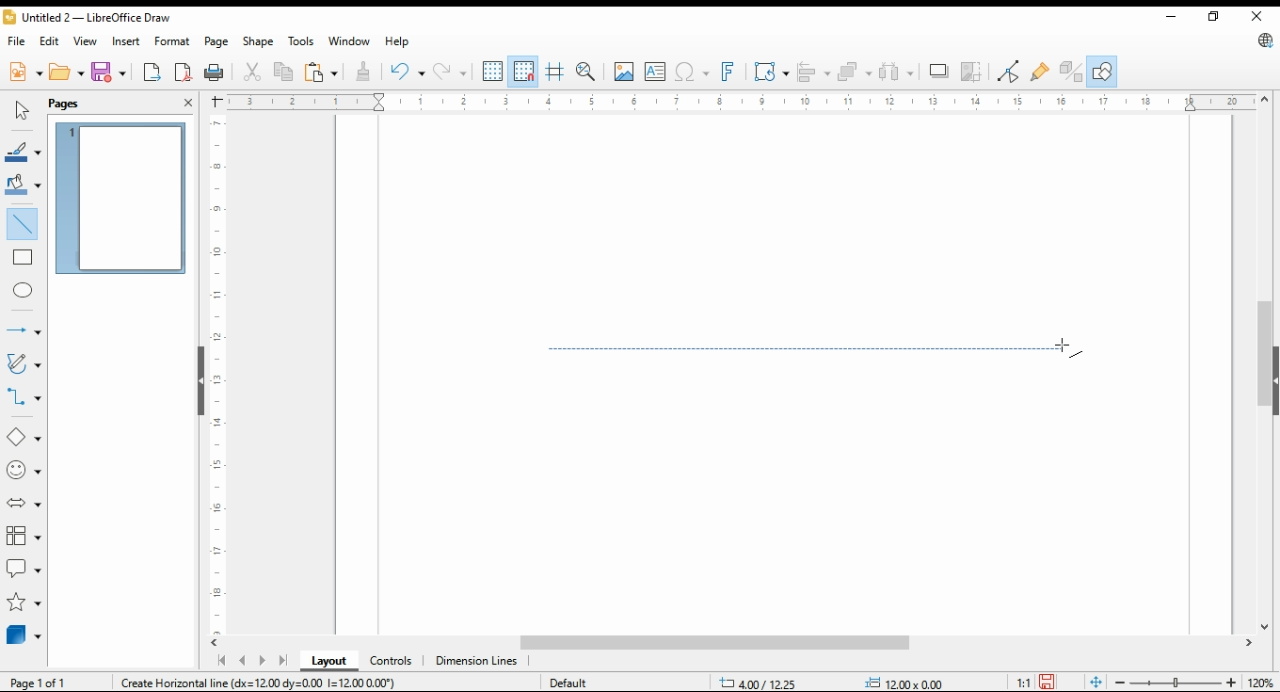 Image resolution: width=1280 pixels, height=692 pixels. Describe the element at coordinates (1217, 17) in the screenshot. I see `restore` at that location.